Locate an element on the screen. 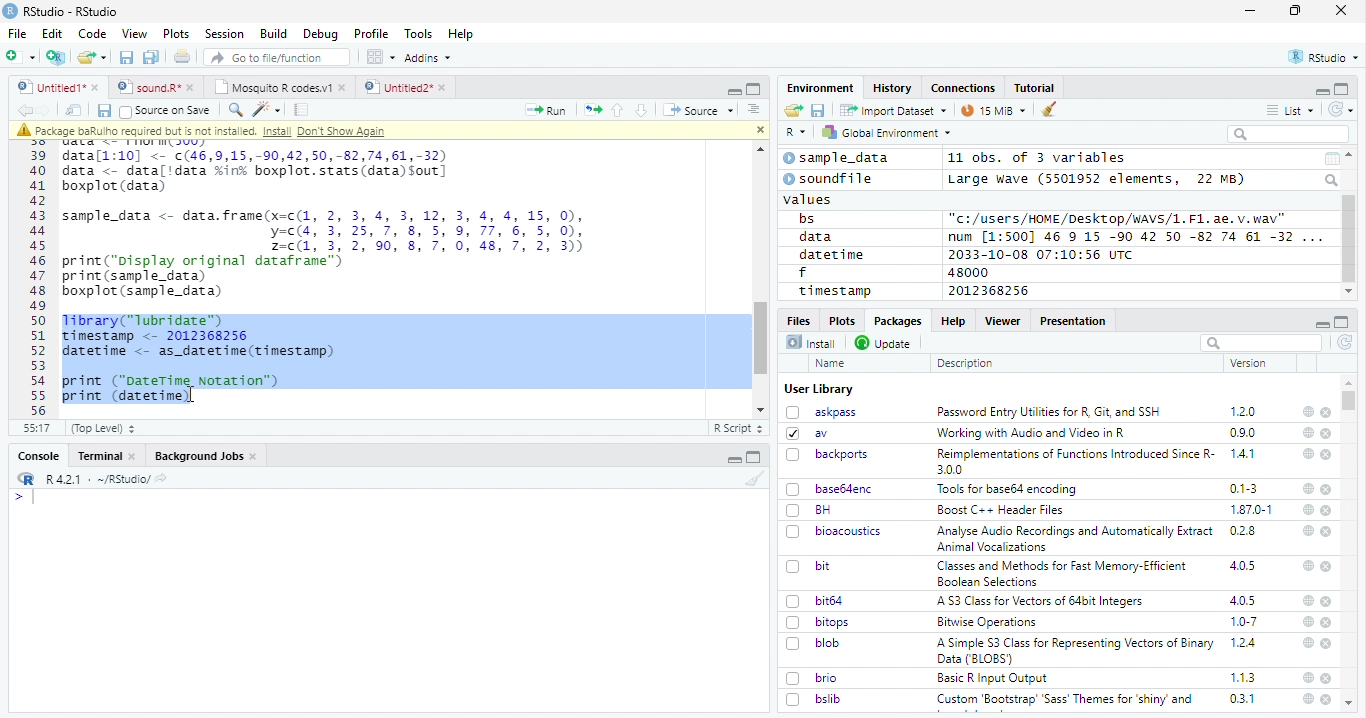  (Top Level) is located at coordinates (102, 428).